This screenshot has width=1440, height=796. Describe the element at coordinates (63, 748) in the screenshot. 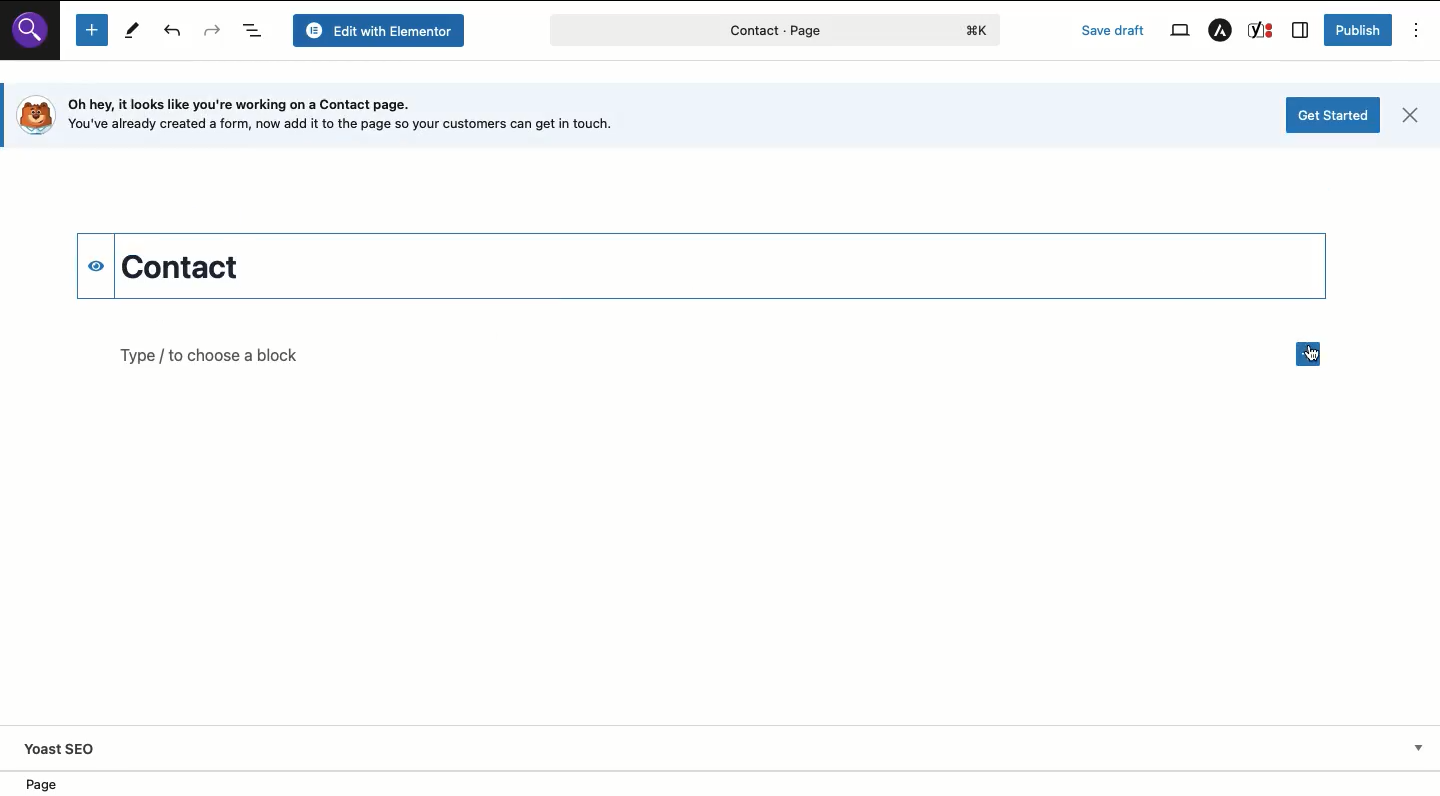

I see `Yoast SEO` at that location.